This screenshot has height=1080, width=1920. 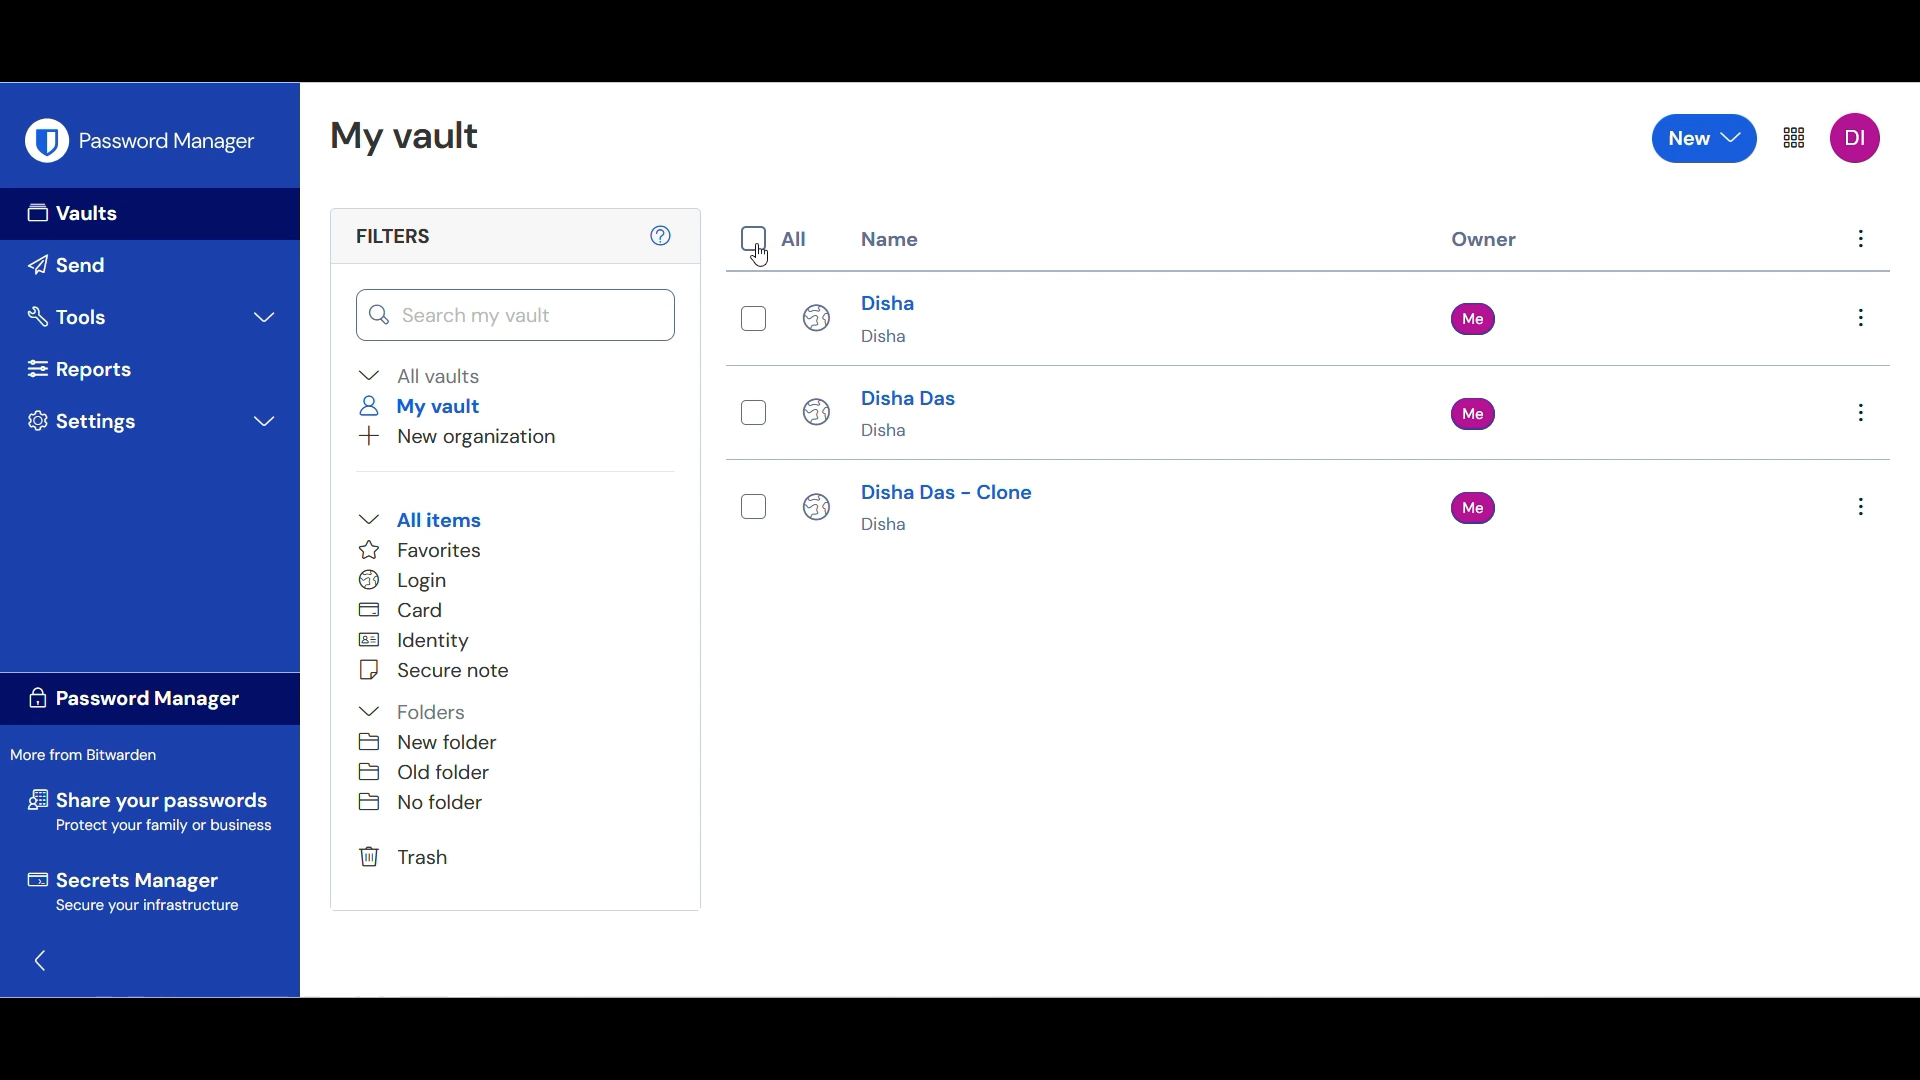 What do you see at coordinates (428, 742) in the screenshot?
I see `New folder` at bounding box center [428, 742].